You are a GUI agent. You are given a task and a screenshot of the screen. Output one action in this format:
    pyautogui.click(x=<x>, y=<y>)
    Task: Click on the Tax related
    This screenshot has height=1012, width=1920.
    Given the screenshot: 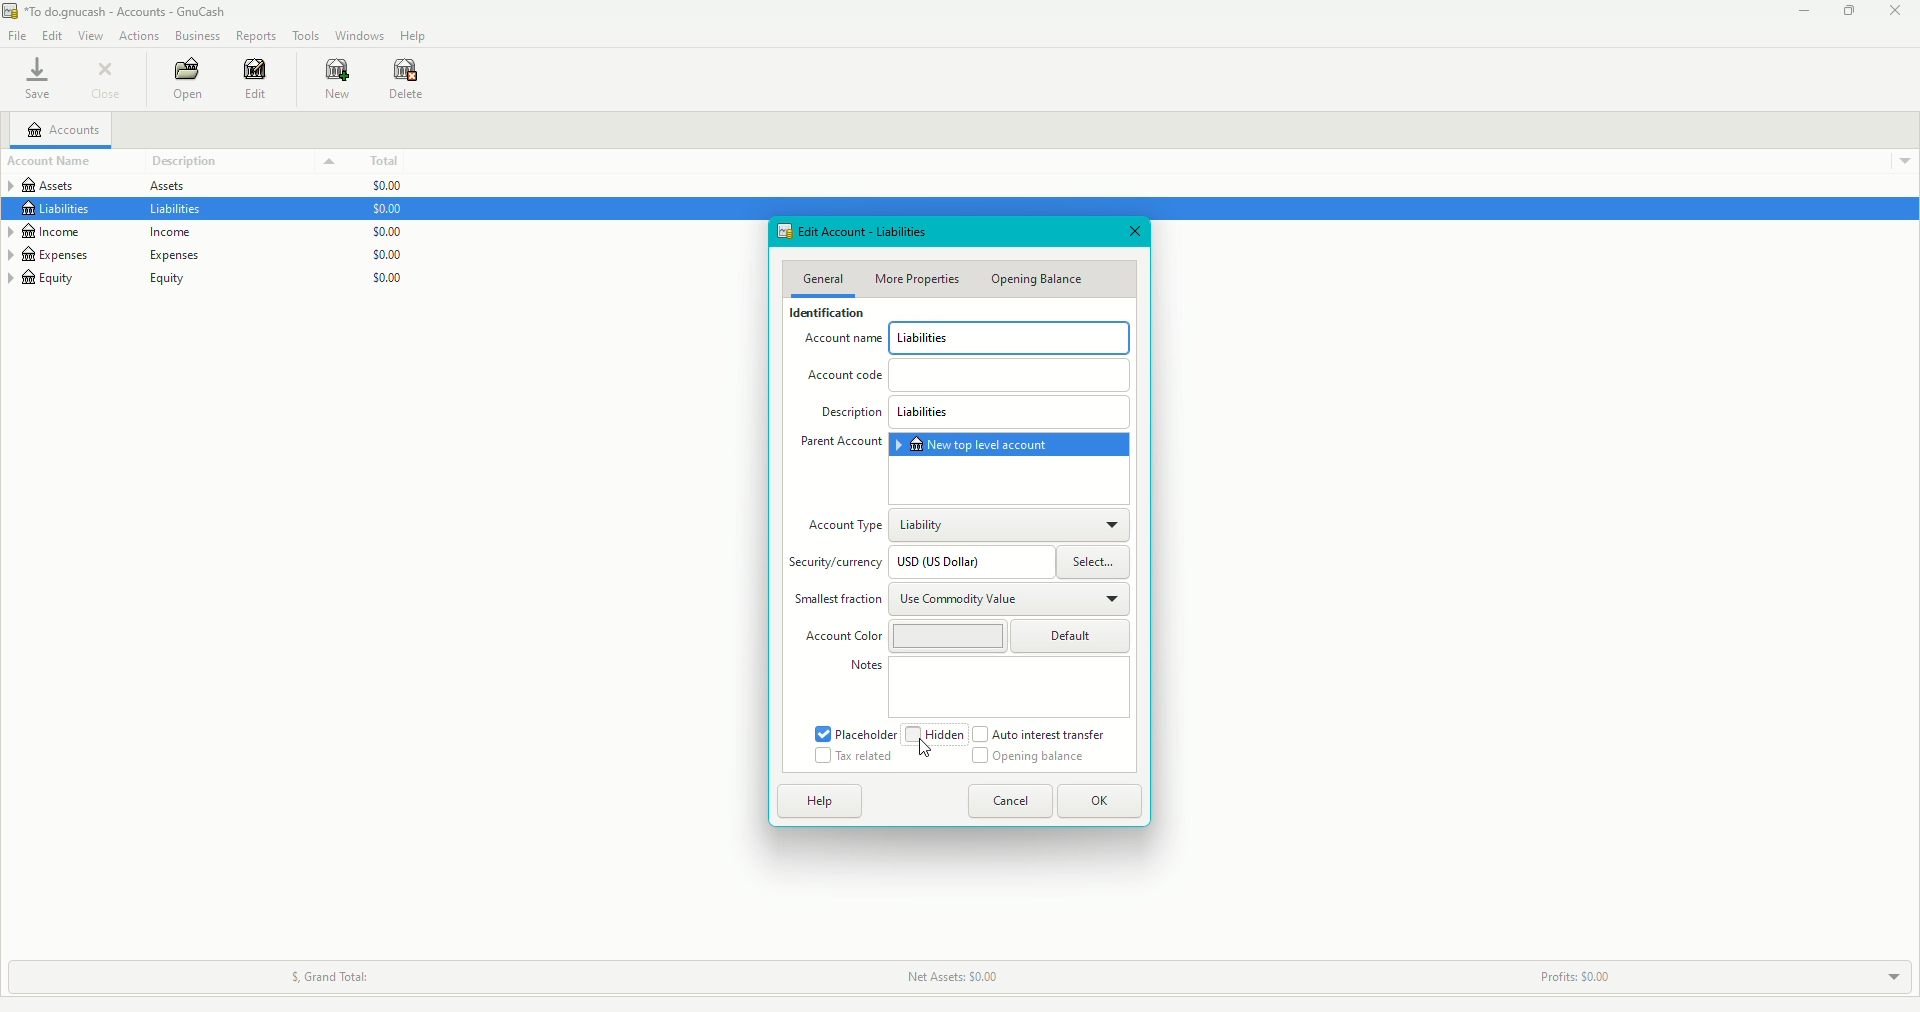 What is the action you would take?
    pyautogui.click(x=854, y=756)
    